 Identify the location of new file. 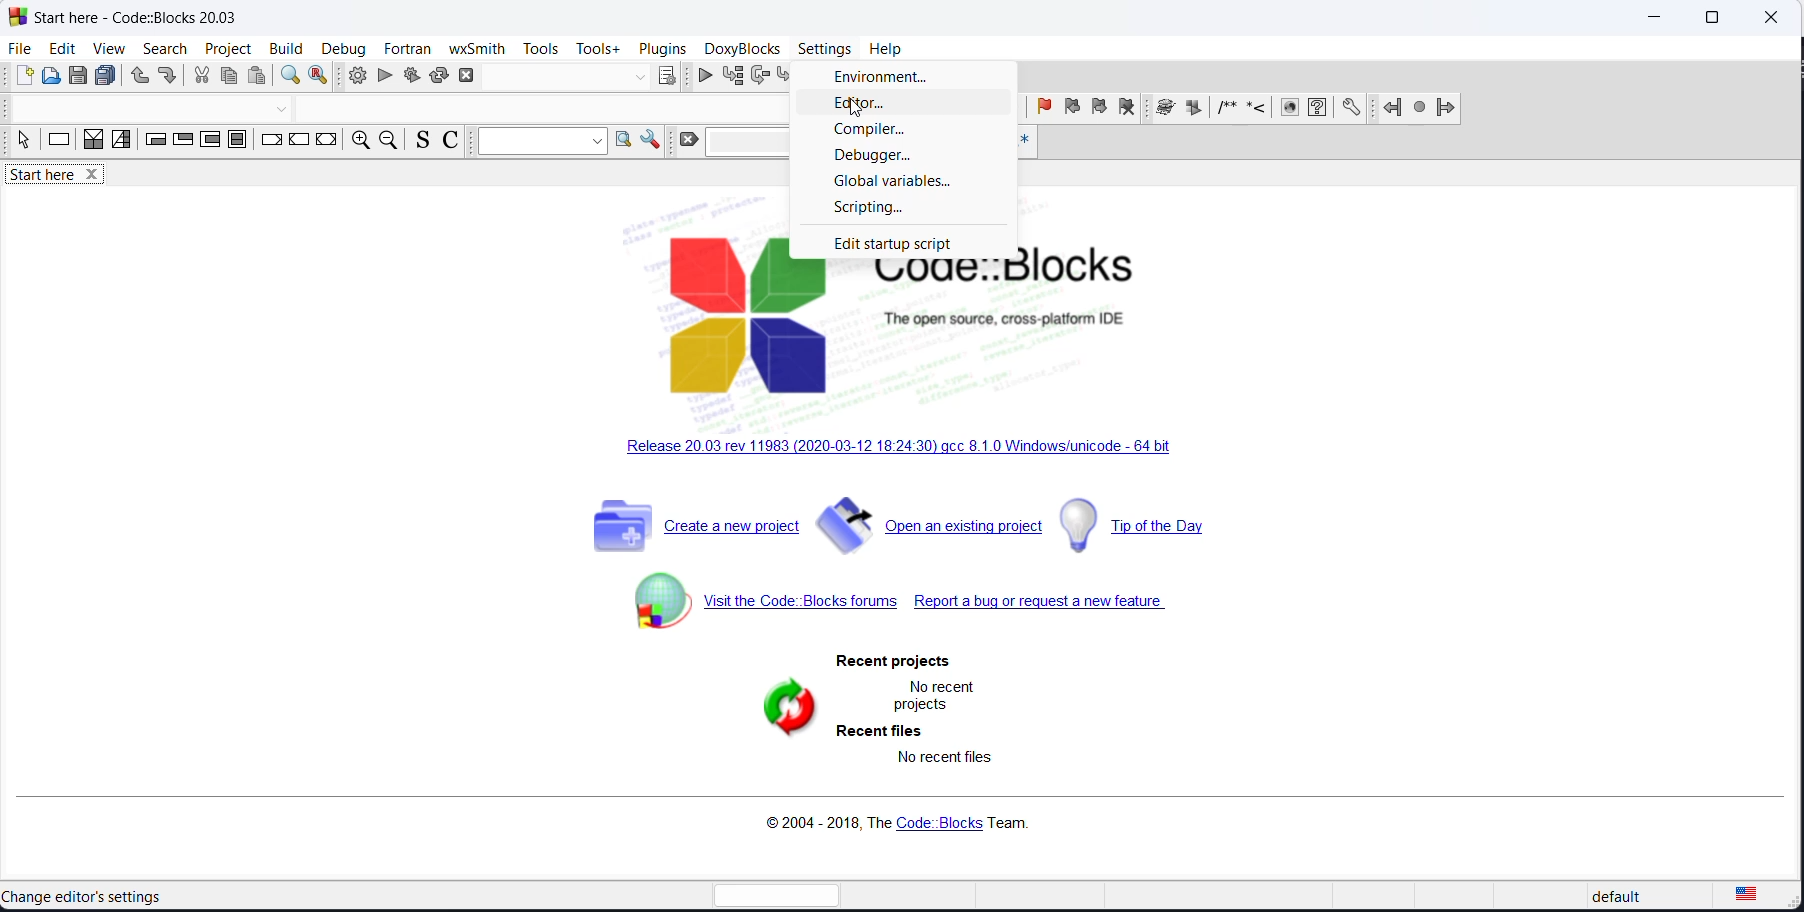
(23, 76).